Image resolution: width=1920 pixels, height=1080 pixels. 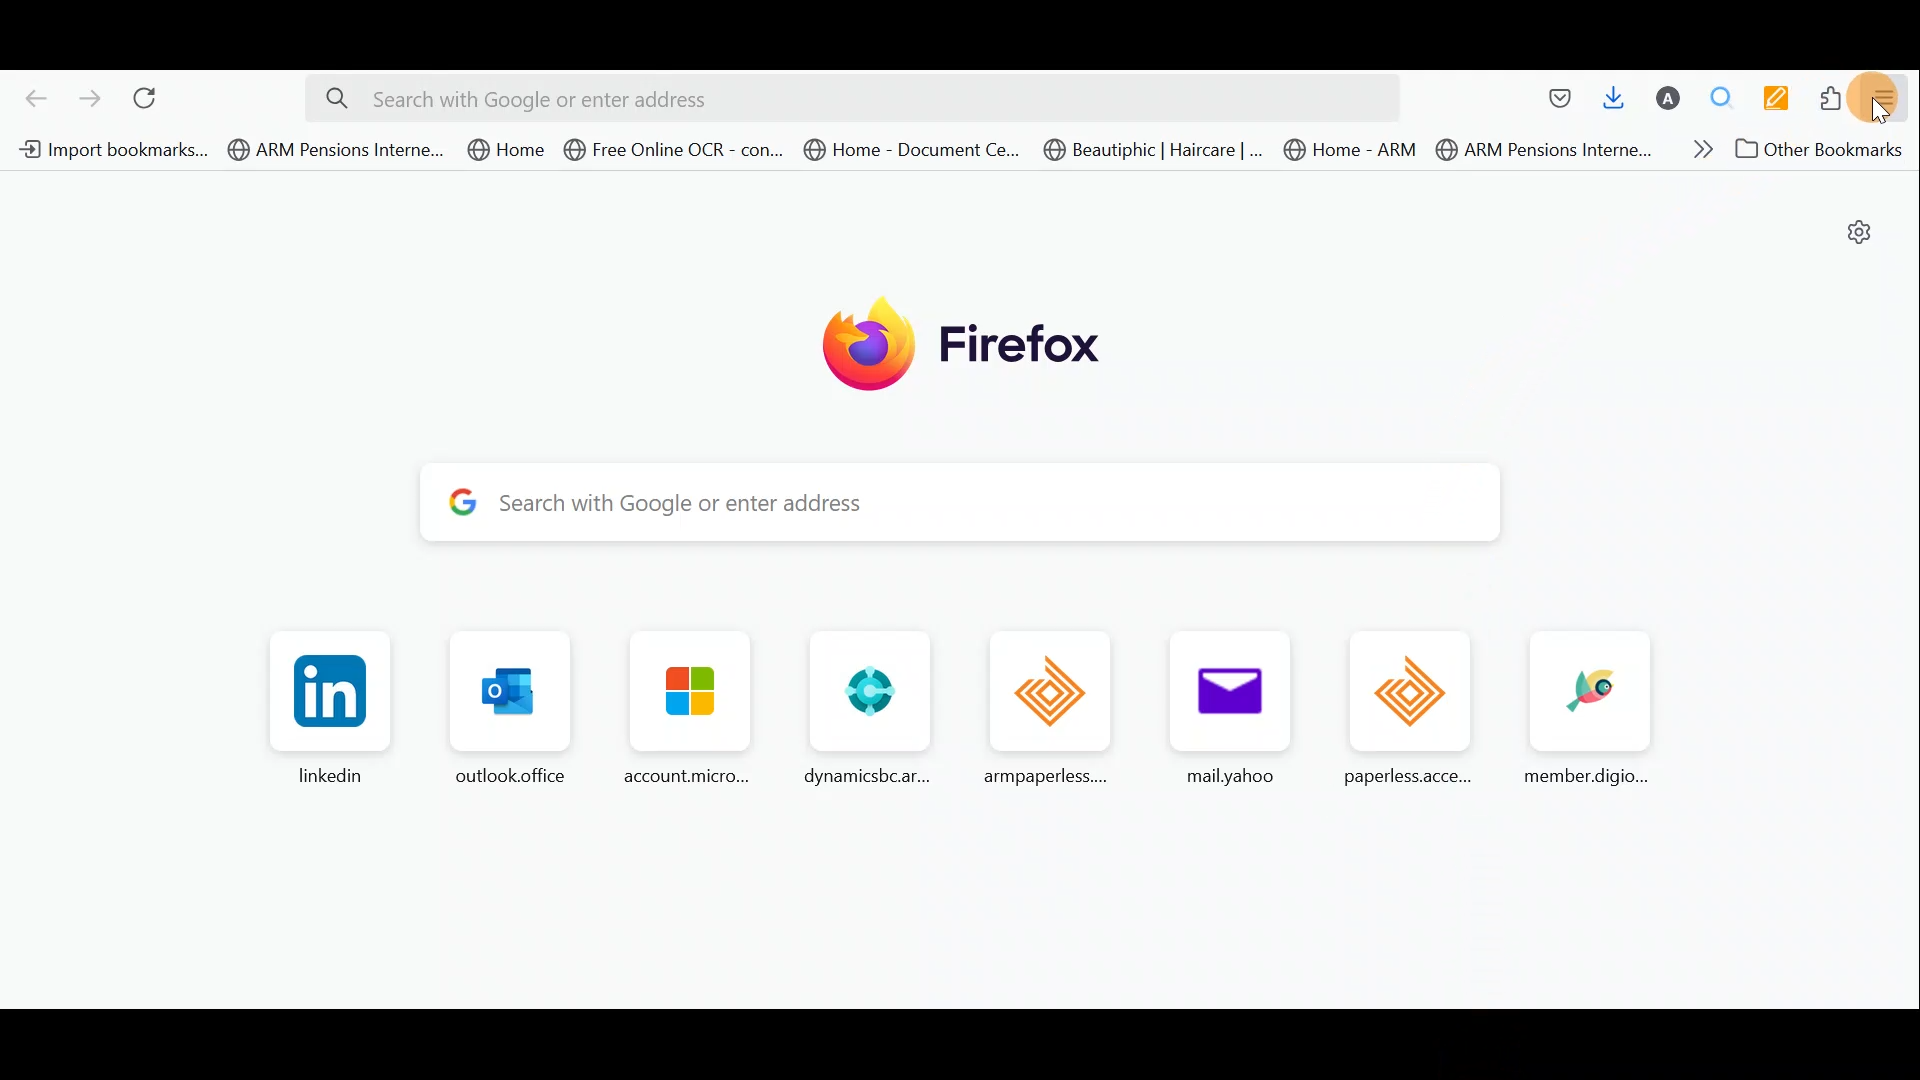 I want to click on Open application menu, so click(x=1888, y=100).